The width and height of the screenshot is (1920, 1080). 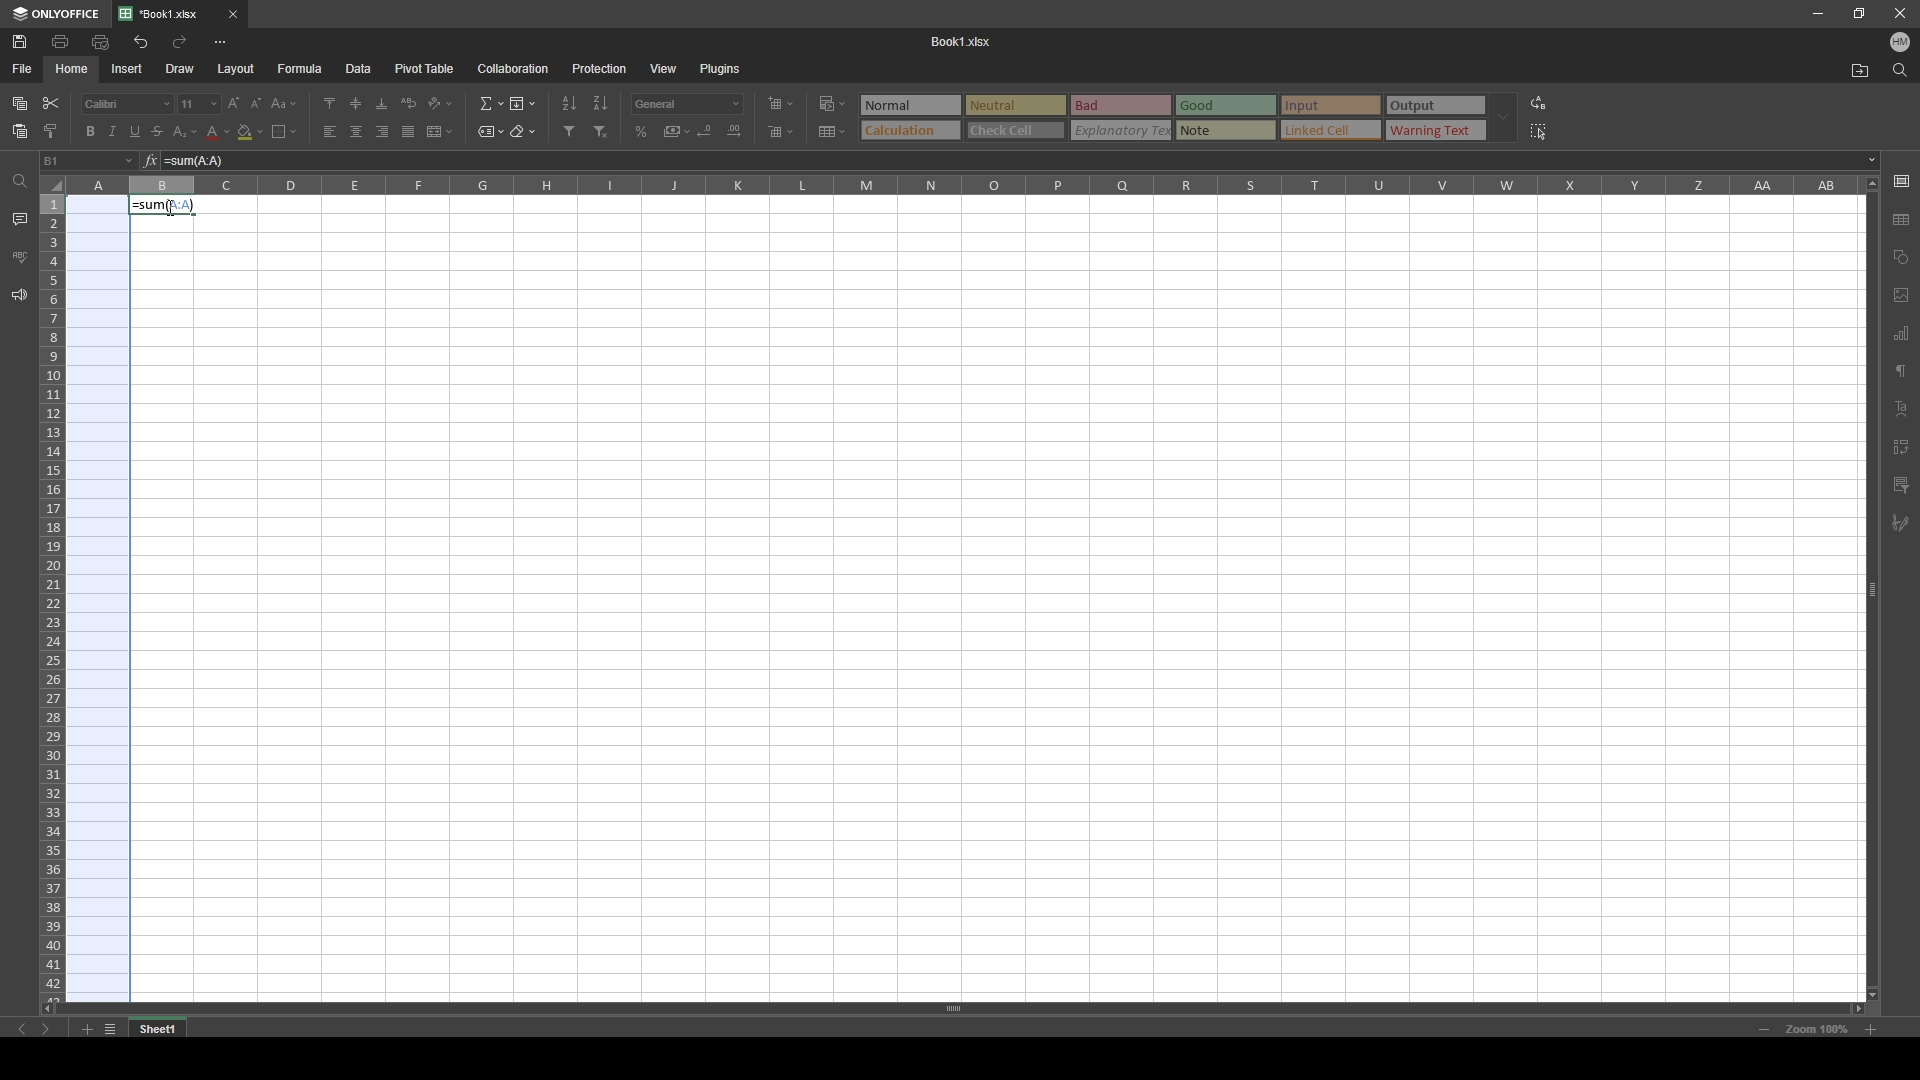 What do you see at coordinates (86, 1029) in the screenshot?
I see `add sheet` at bounding box center [86, 1029].